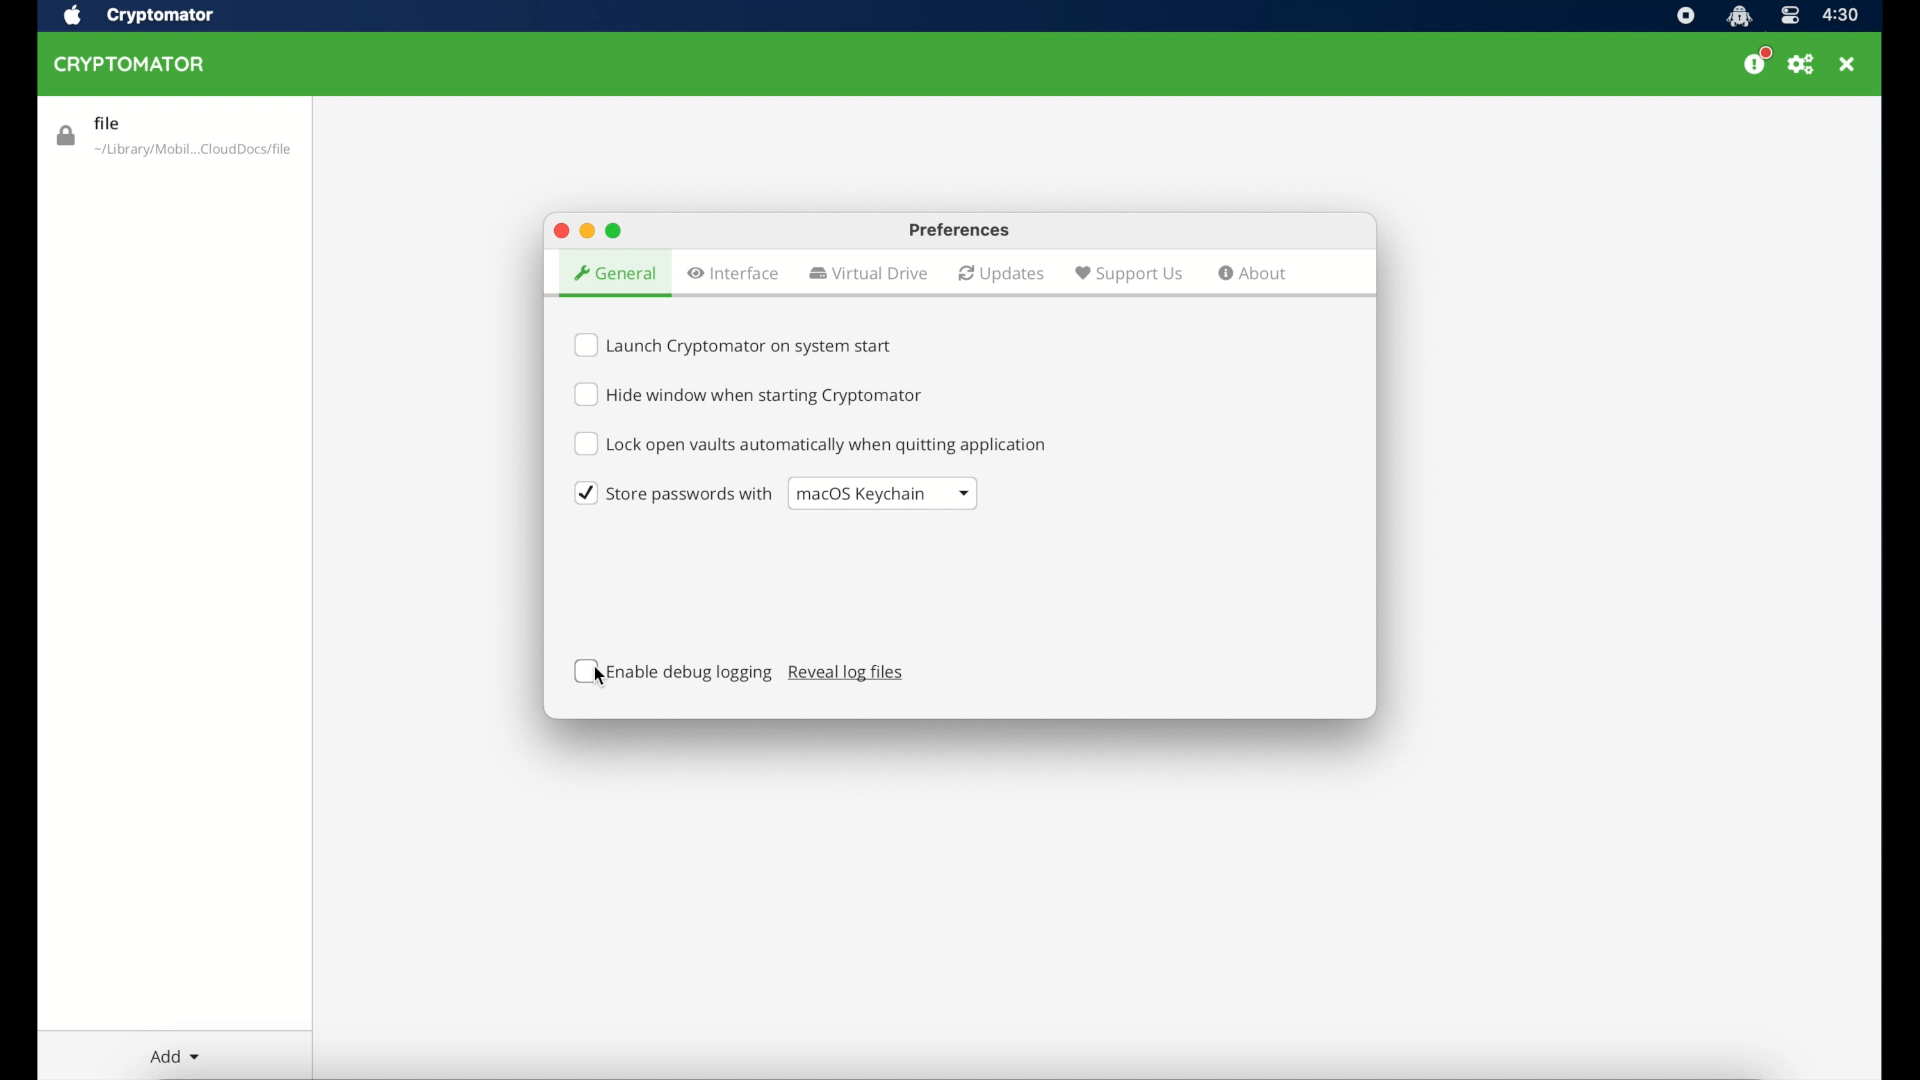 The height and width of the screenshot is (1080, 1920). What do you see at coordinates (559, 230) in the screenshot?
I see `close` at bounding box center [559, 230].